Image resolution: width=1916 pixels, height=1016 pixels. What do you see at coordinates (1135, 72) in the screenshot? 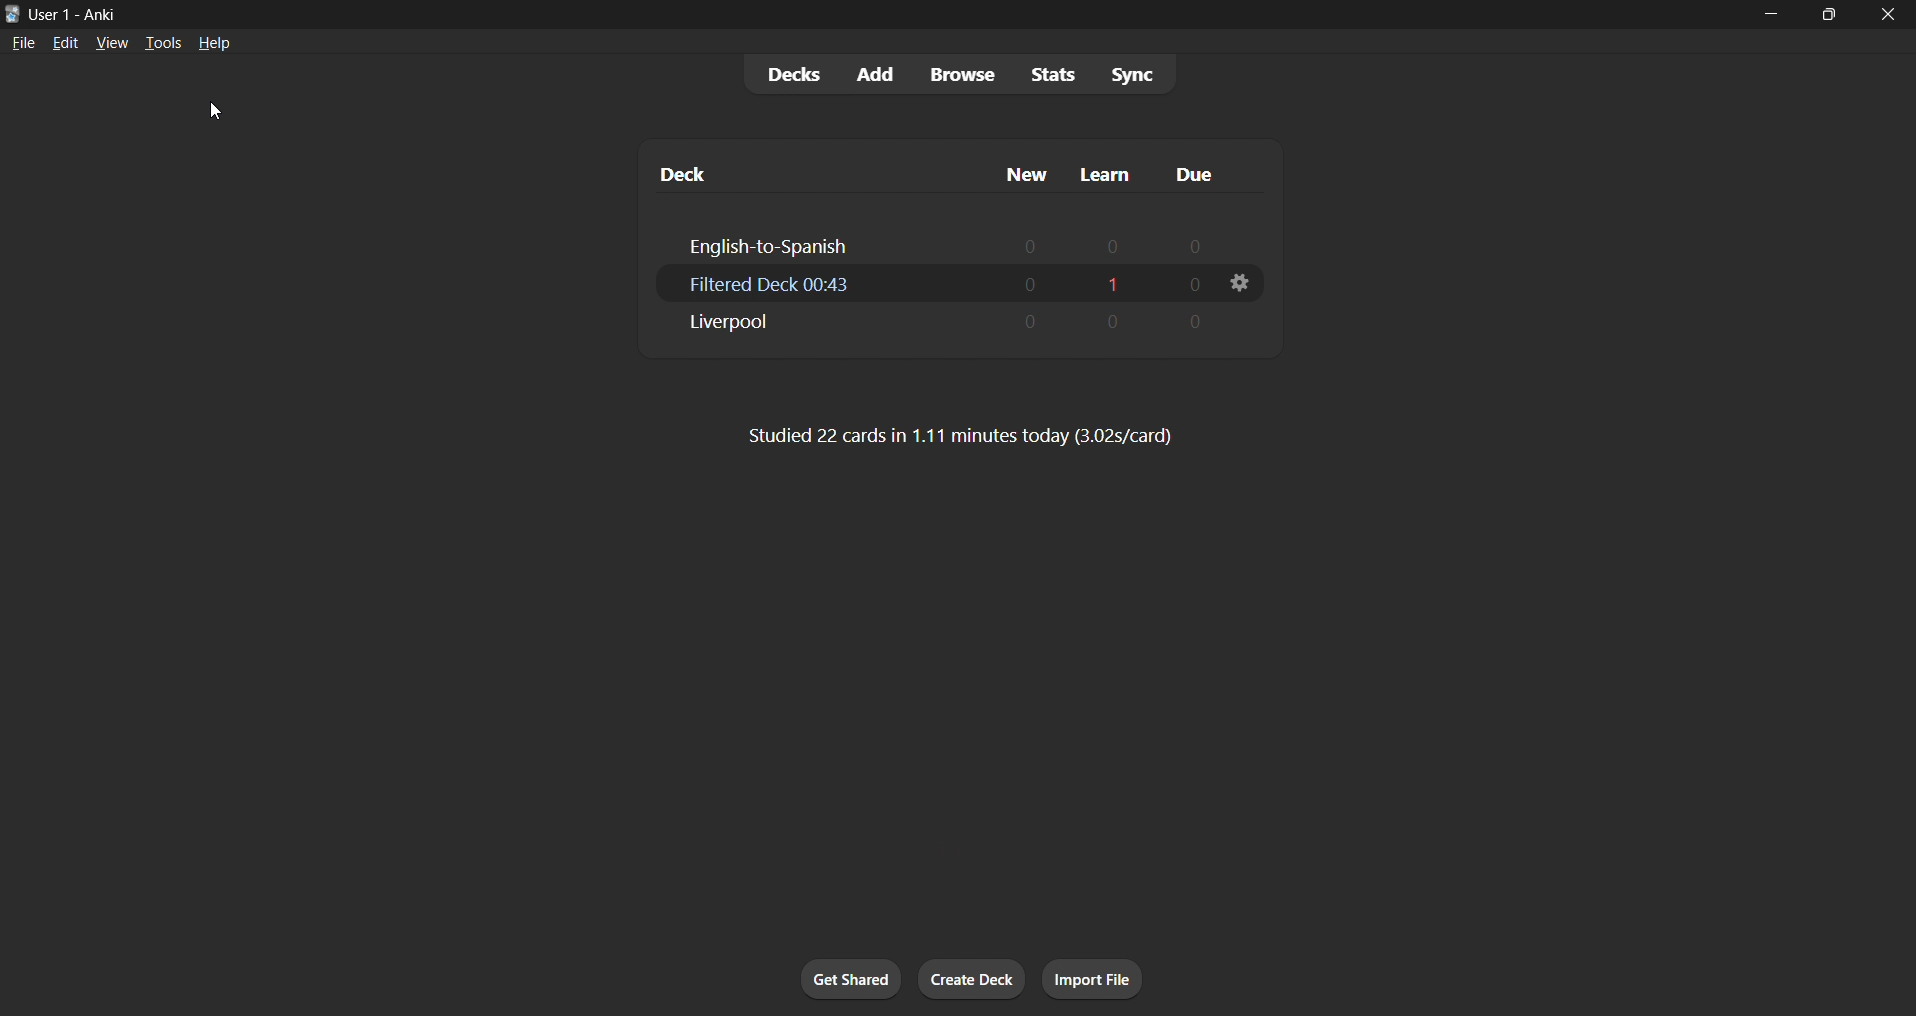
I see `sync` at bounding box center [1135, 72].